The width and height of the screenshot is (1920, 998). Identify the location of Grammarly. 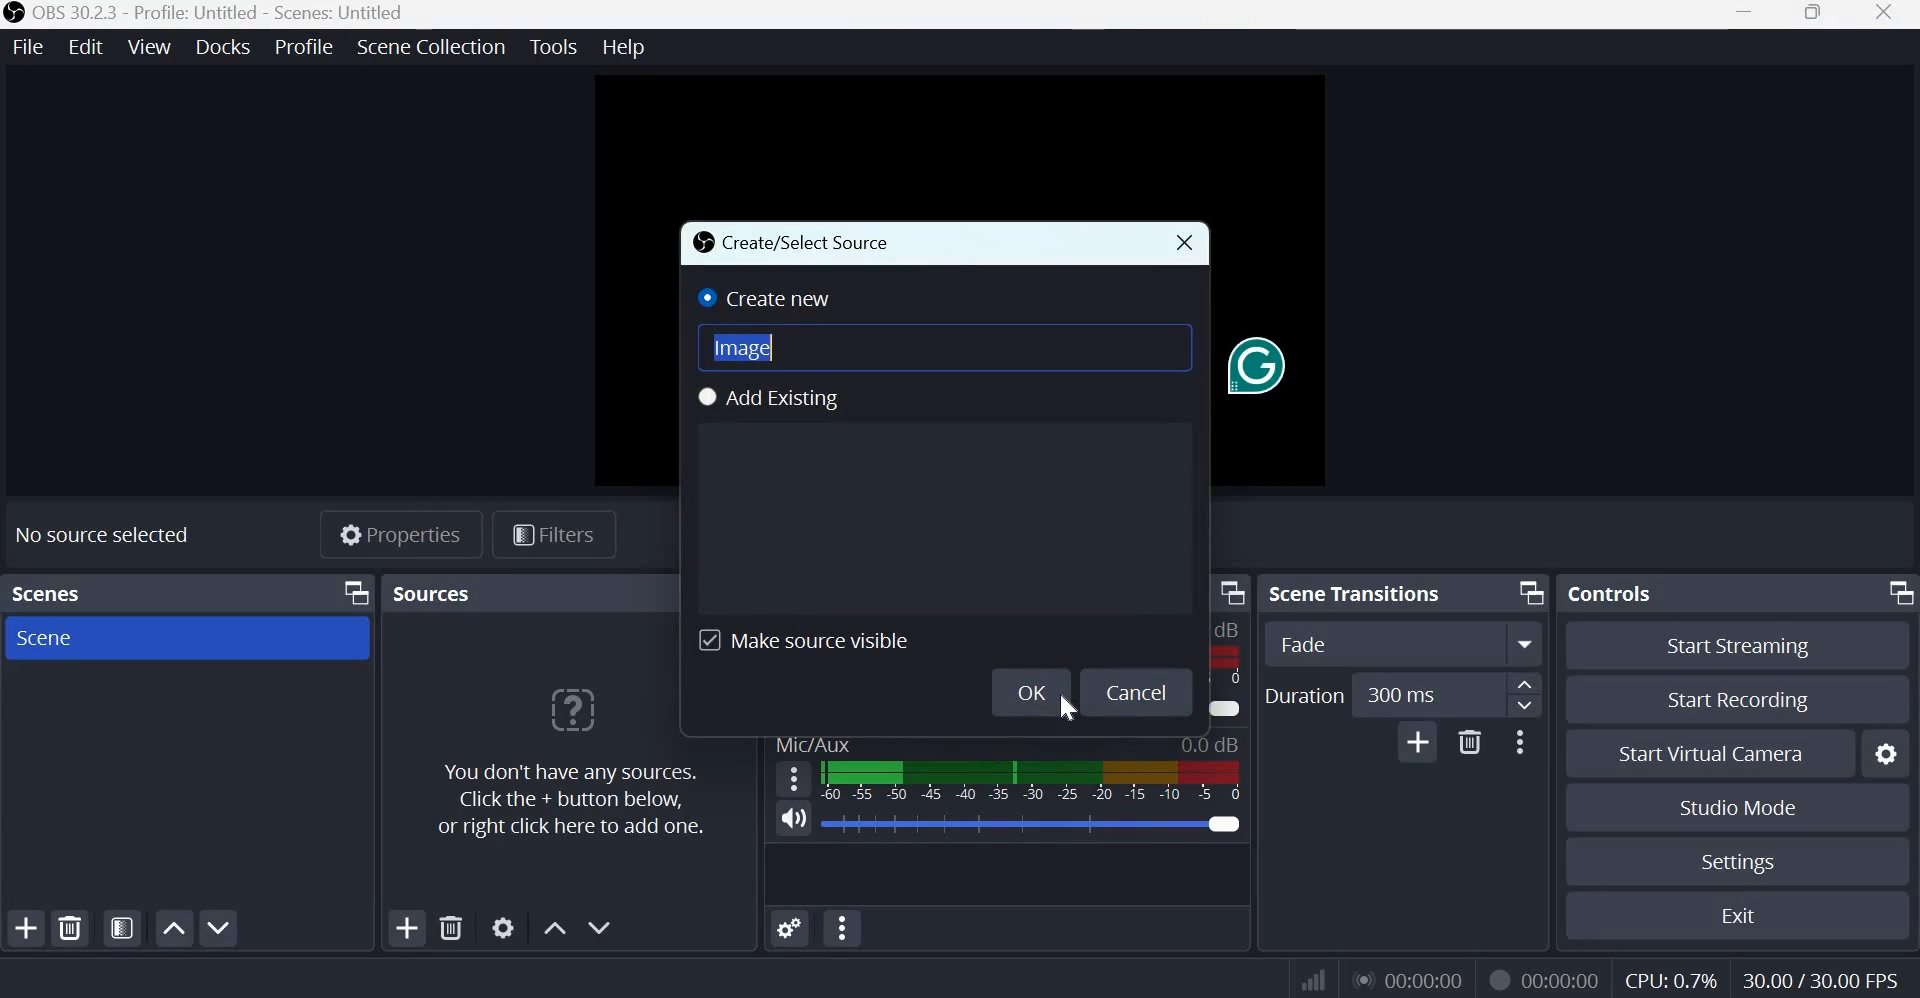
(1251, 363).